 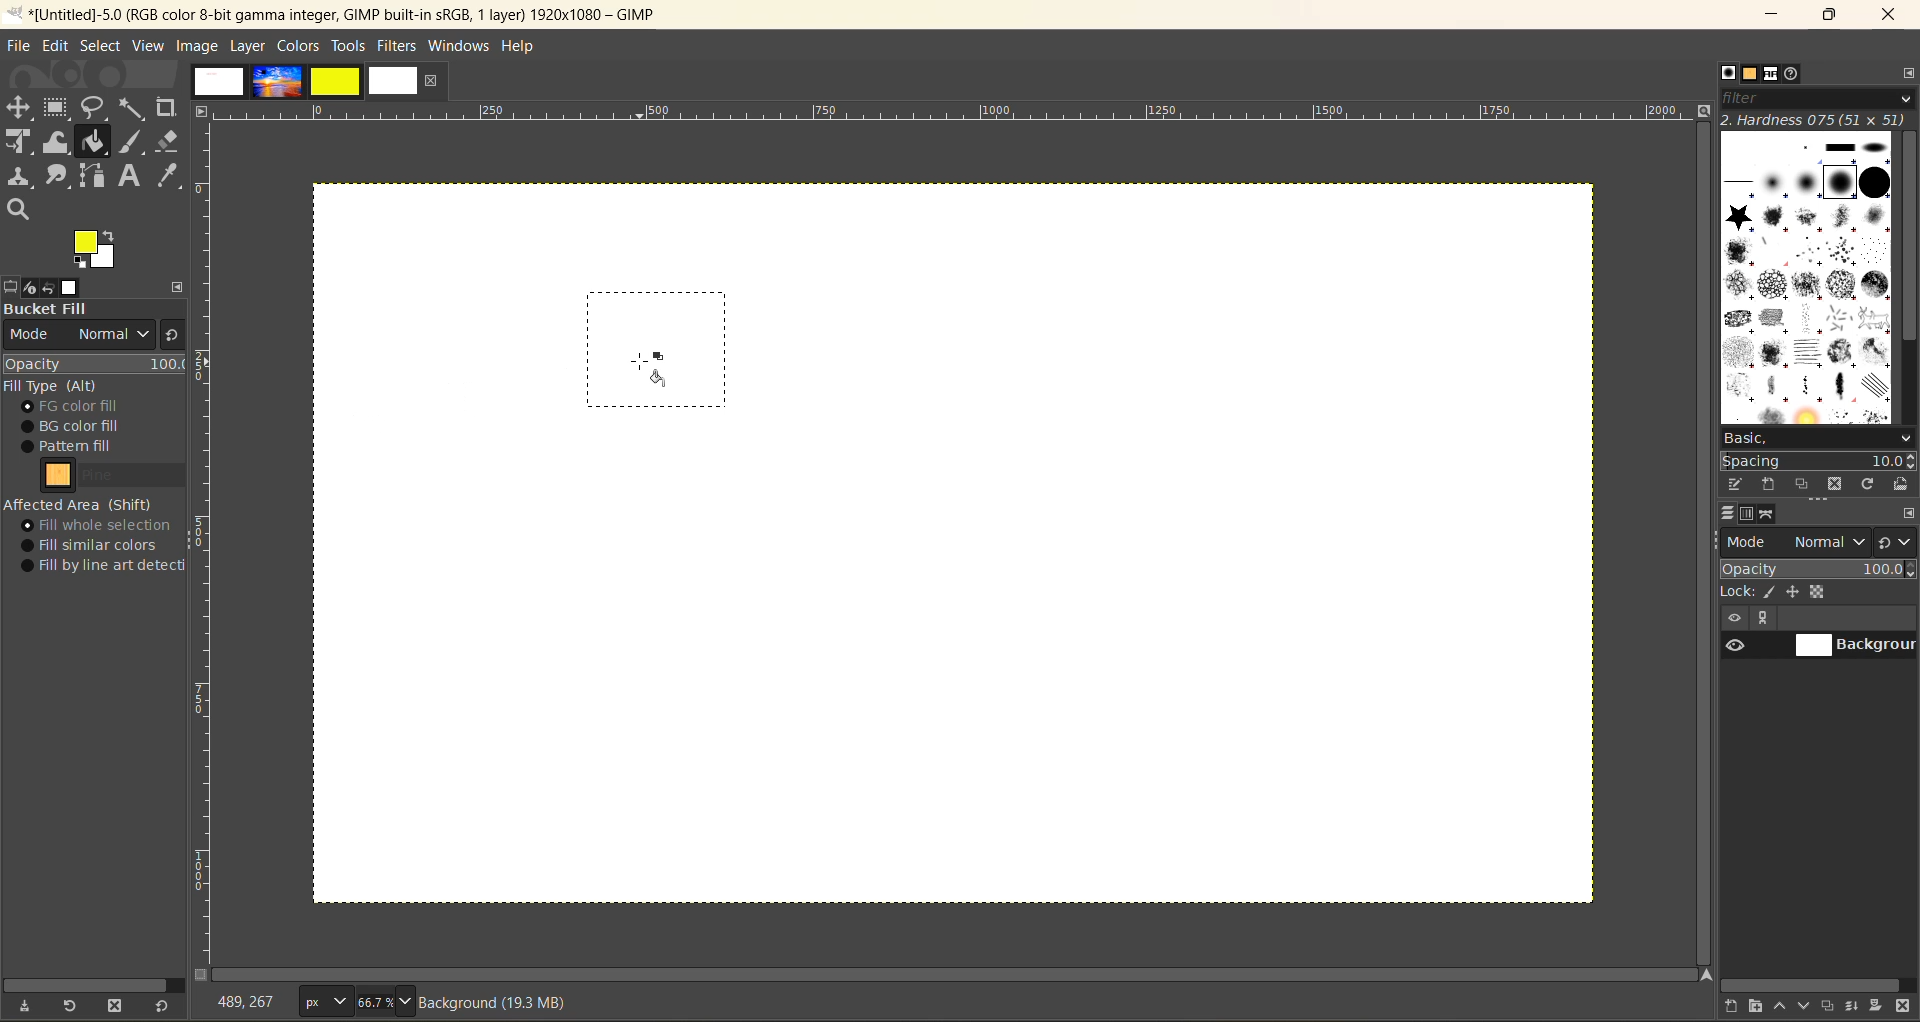 I want to click on cursor, so click(x=649, y=370).